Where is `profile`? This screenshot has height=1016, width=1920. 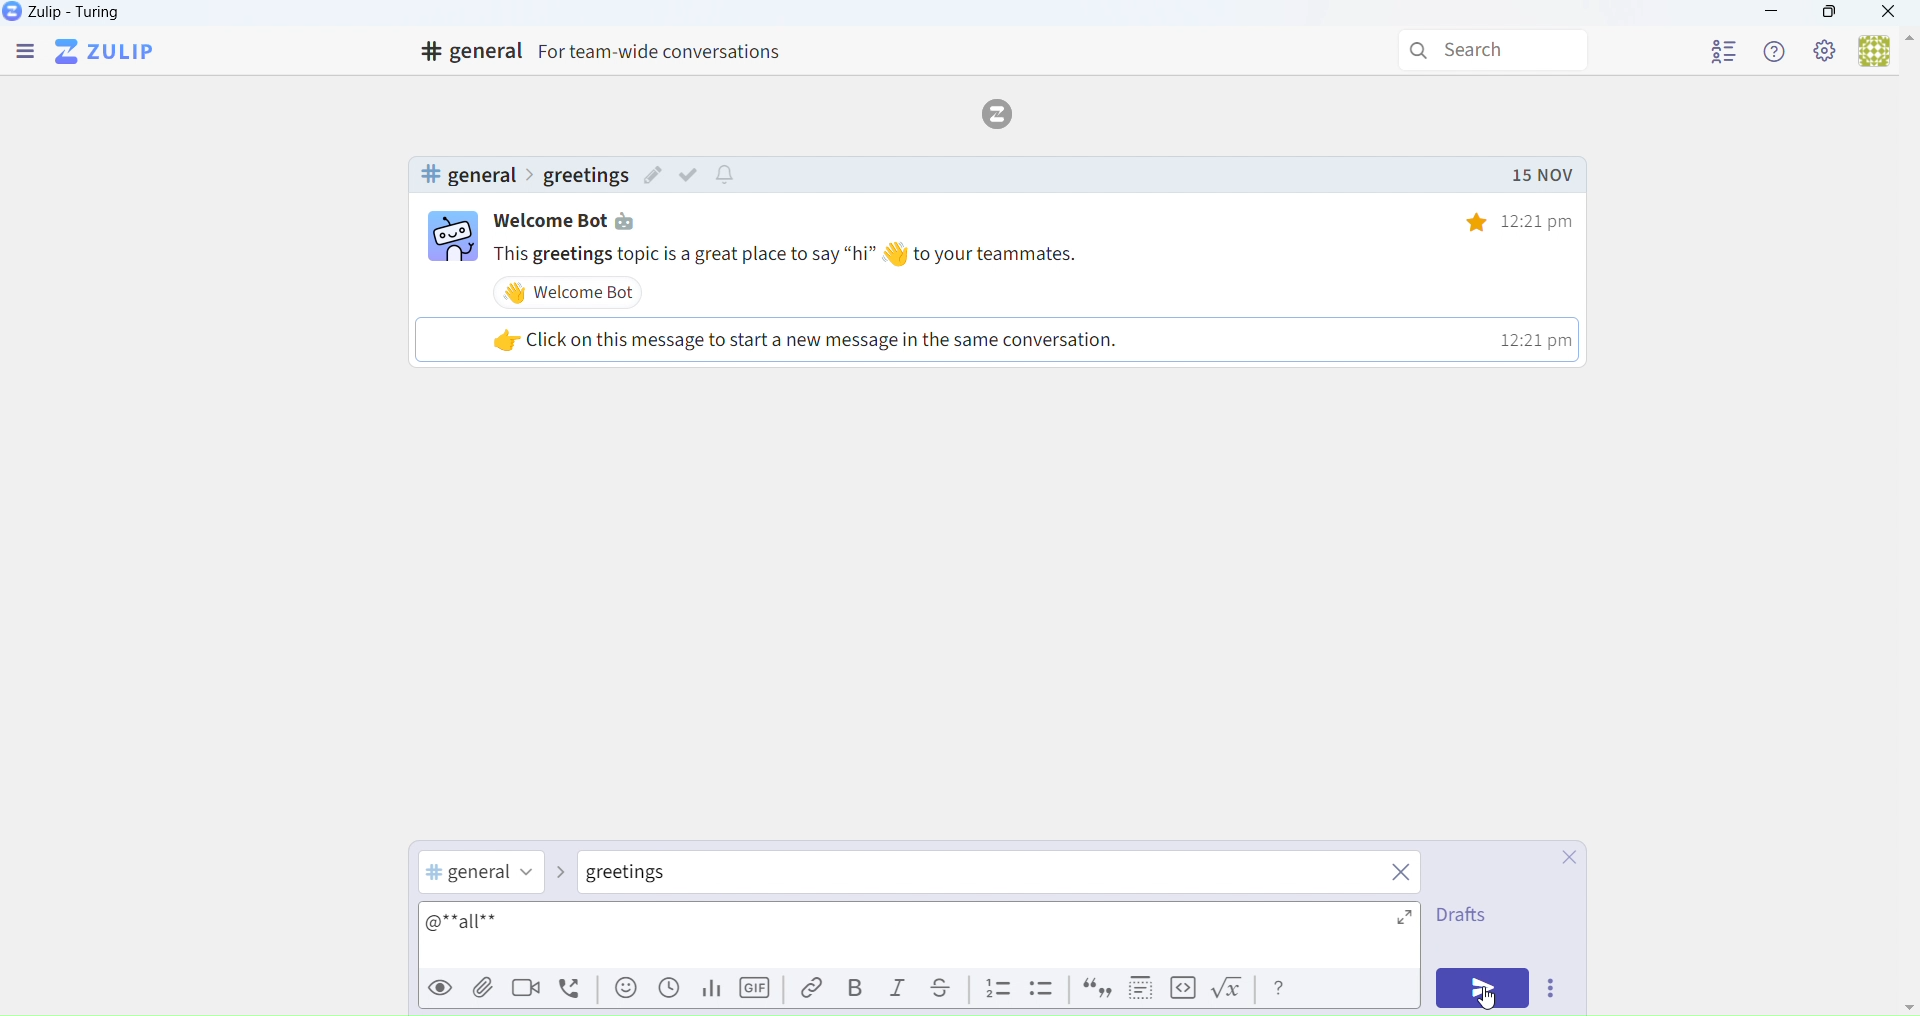
profile is located at coordinates (1724, 48).